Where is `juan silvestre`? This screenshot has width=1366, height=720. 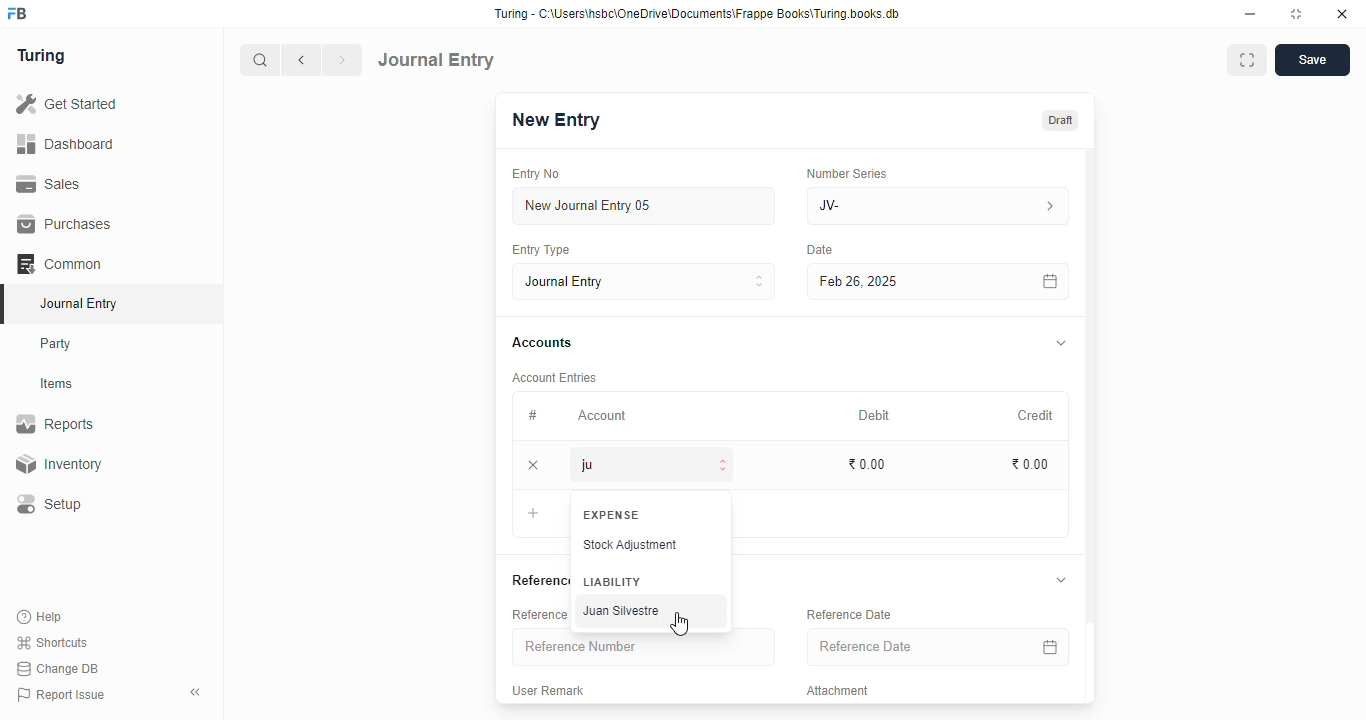 juan silvestre is located at coordinates (619, 611).